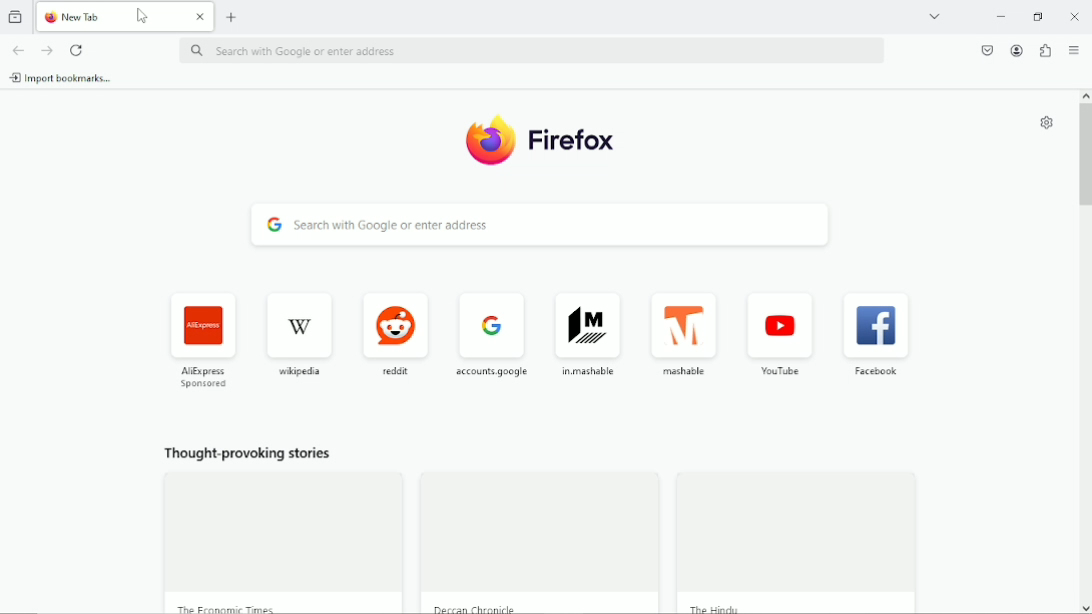 The height and width of the screenshot is (614, 1092). I want to click on Minimize, so click(1002, 16).